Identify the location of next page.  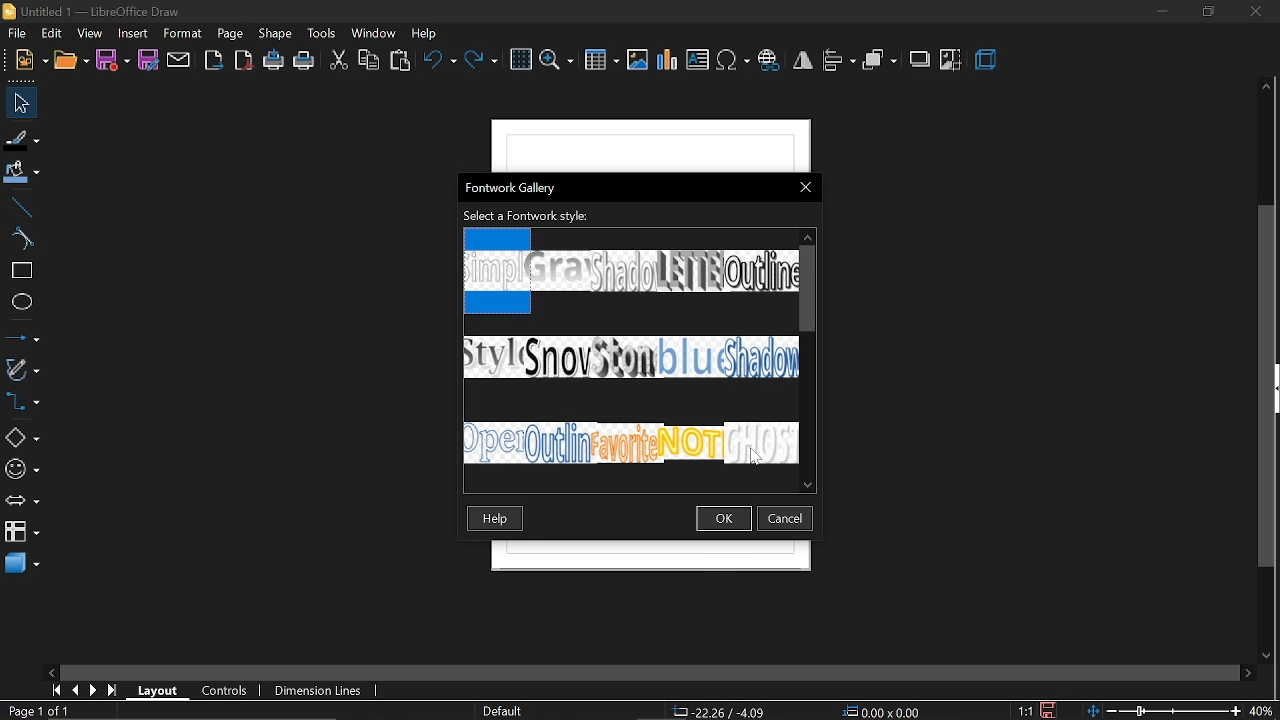
(90, 690).